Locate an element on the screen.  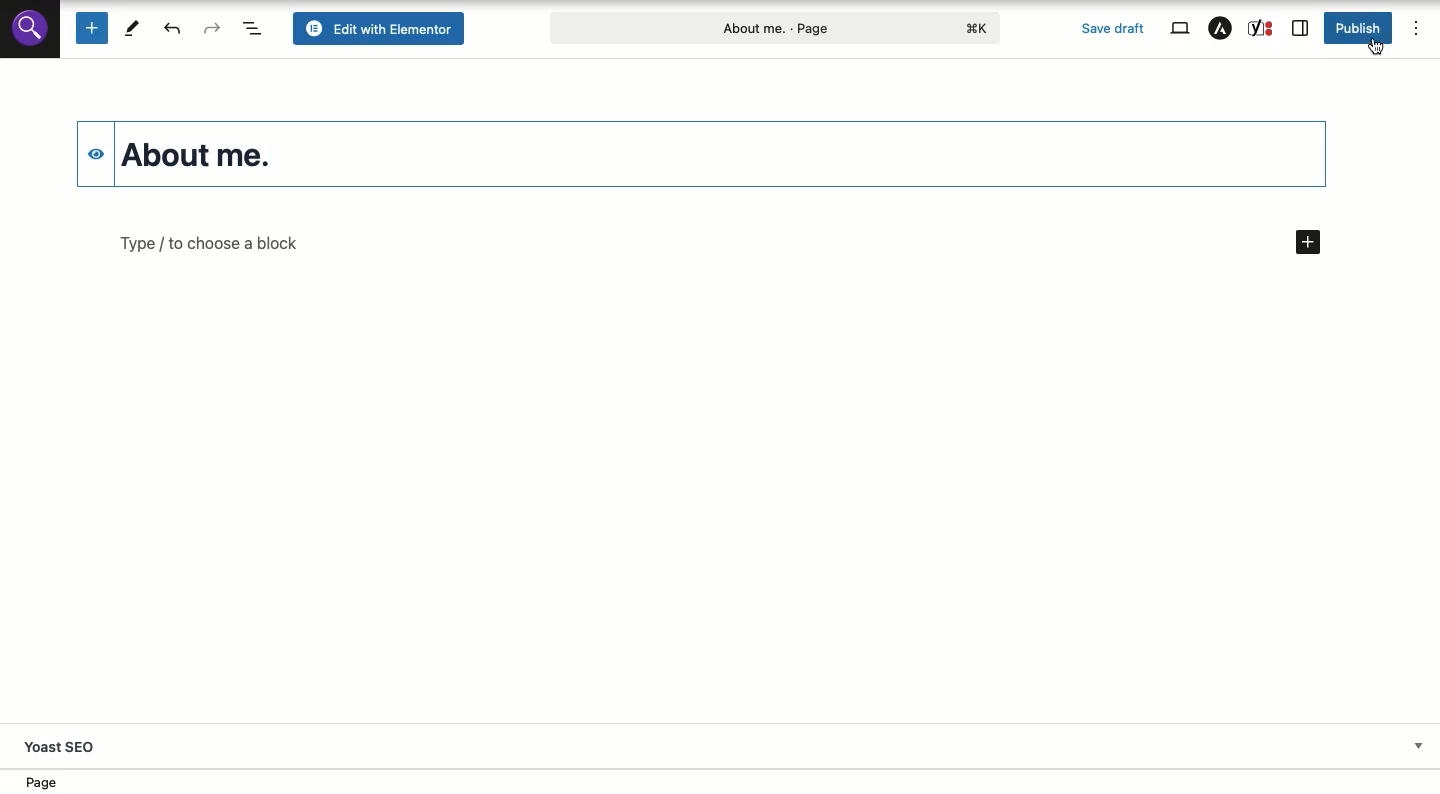
Redo is located at coordinates (213, 28).